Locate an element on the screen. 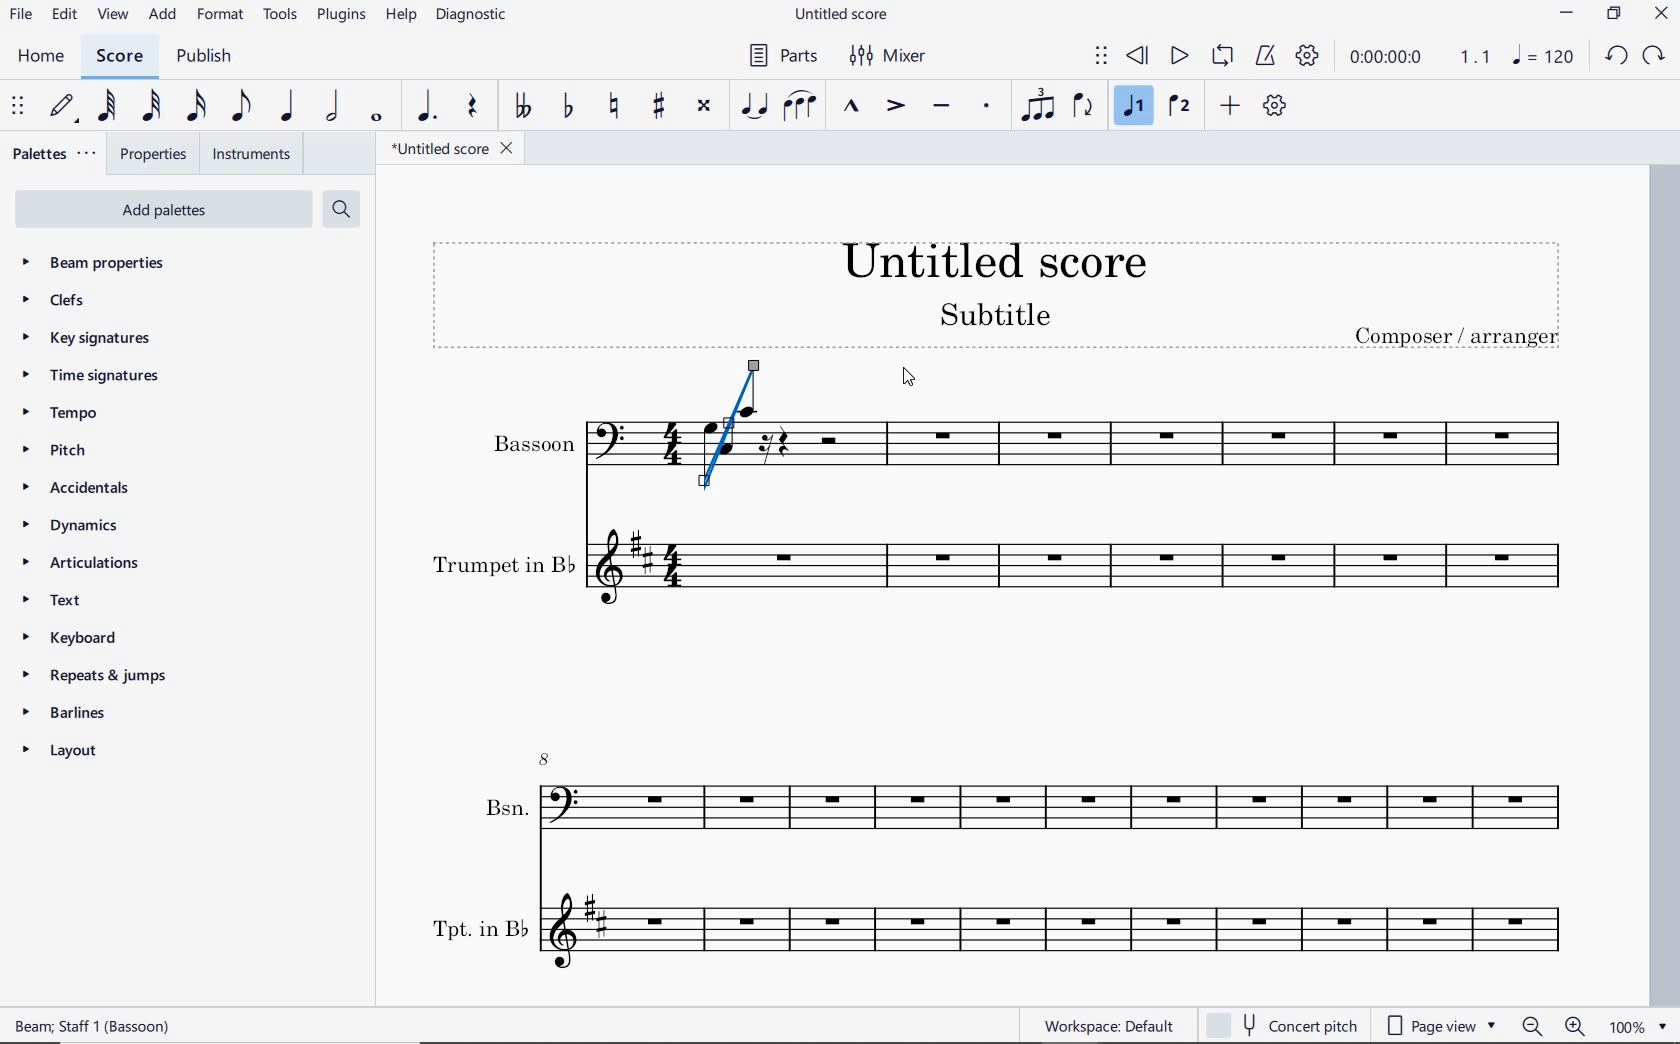 Image resolution: width=1680 pixels, height=1044 pixels. UNDO is located at coordinates (1617, 57).